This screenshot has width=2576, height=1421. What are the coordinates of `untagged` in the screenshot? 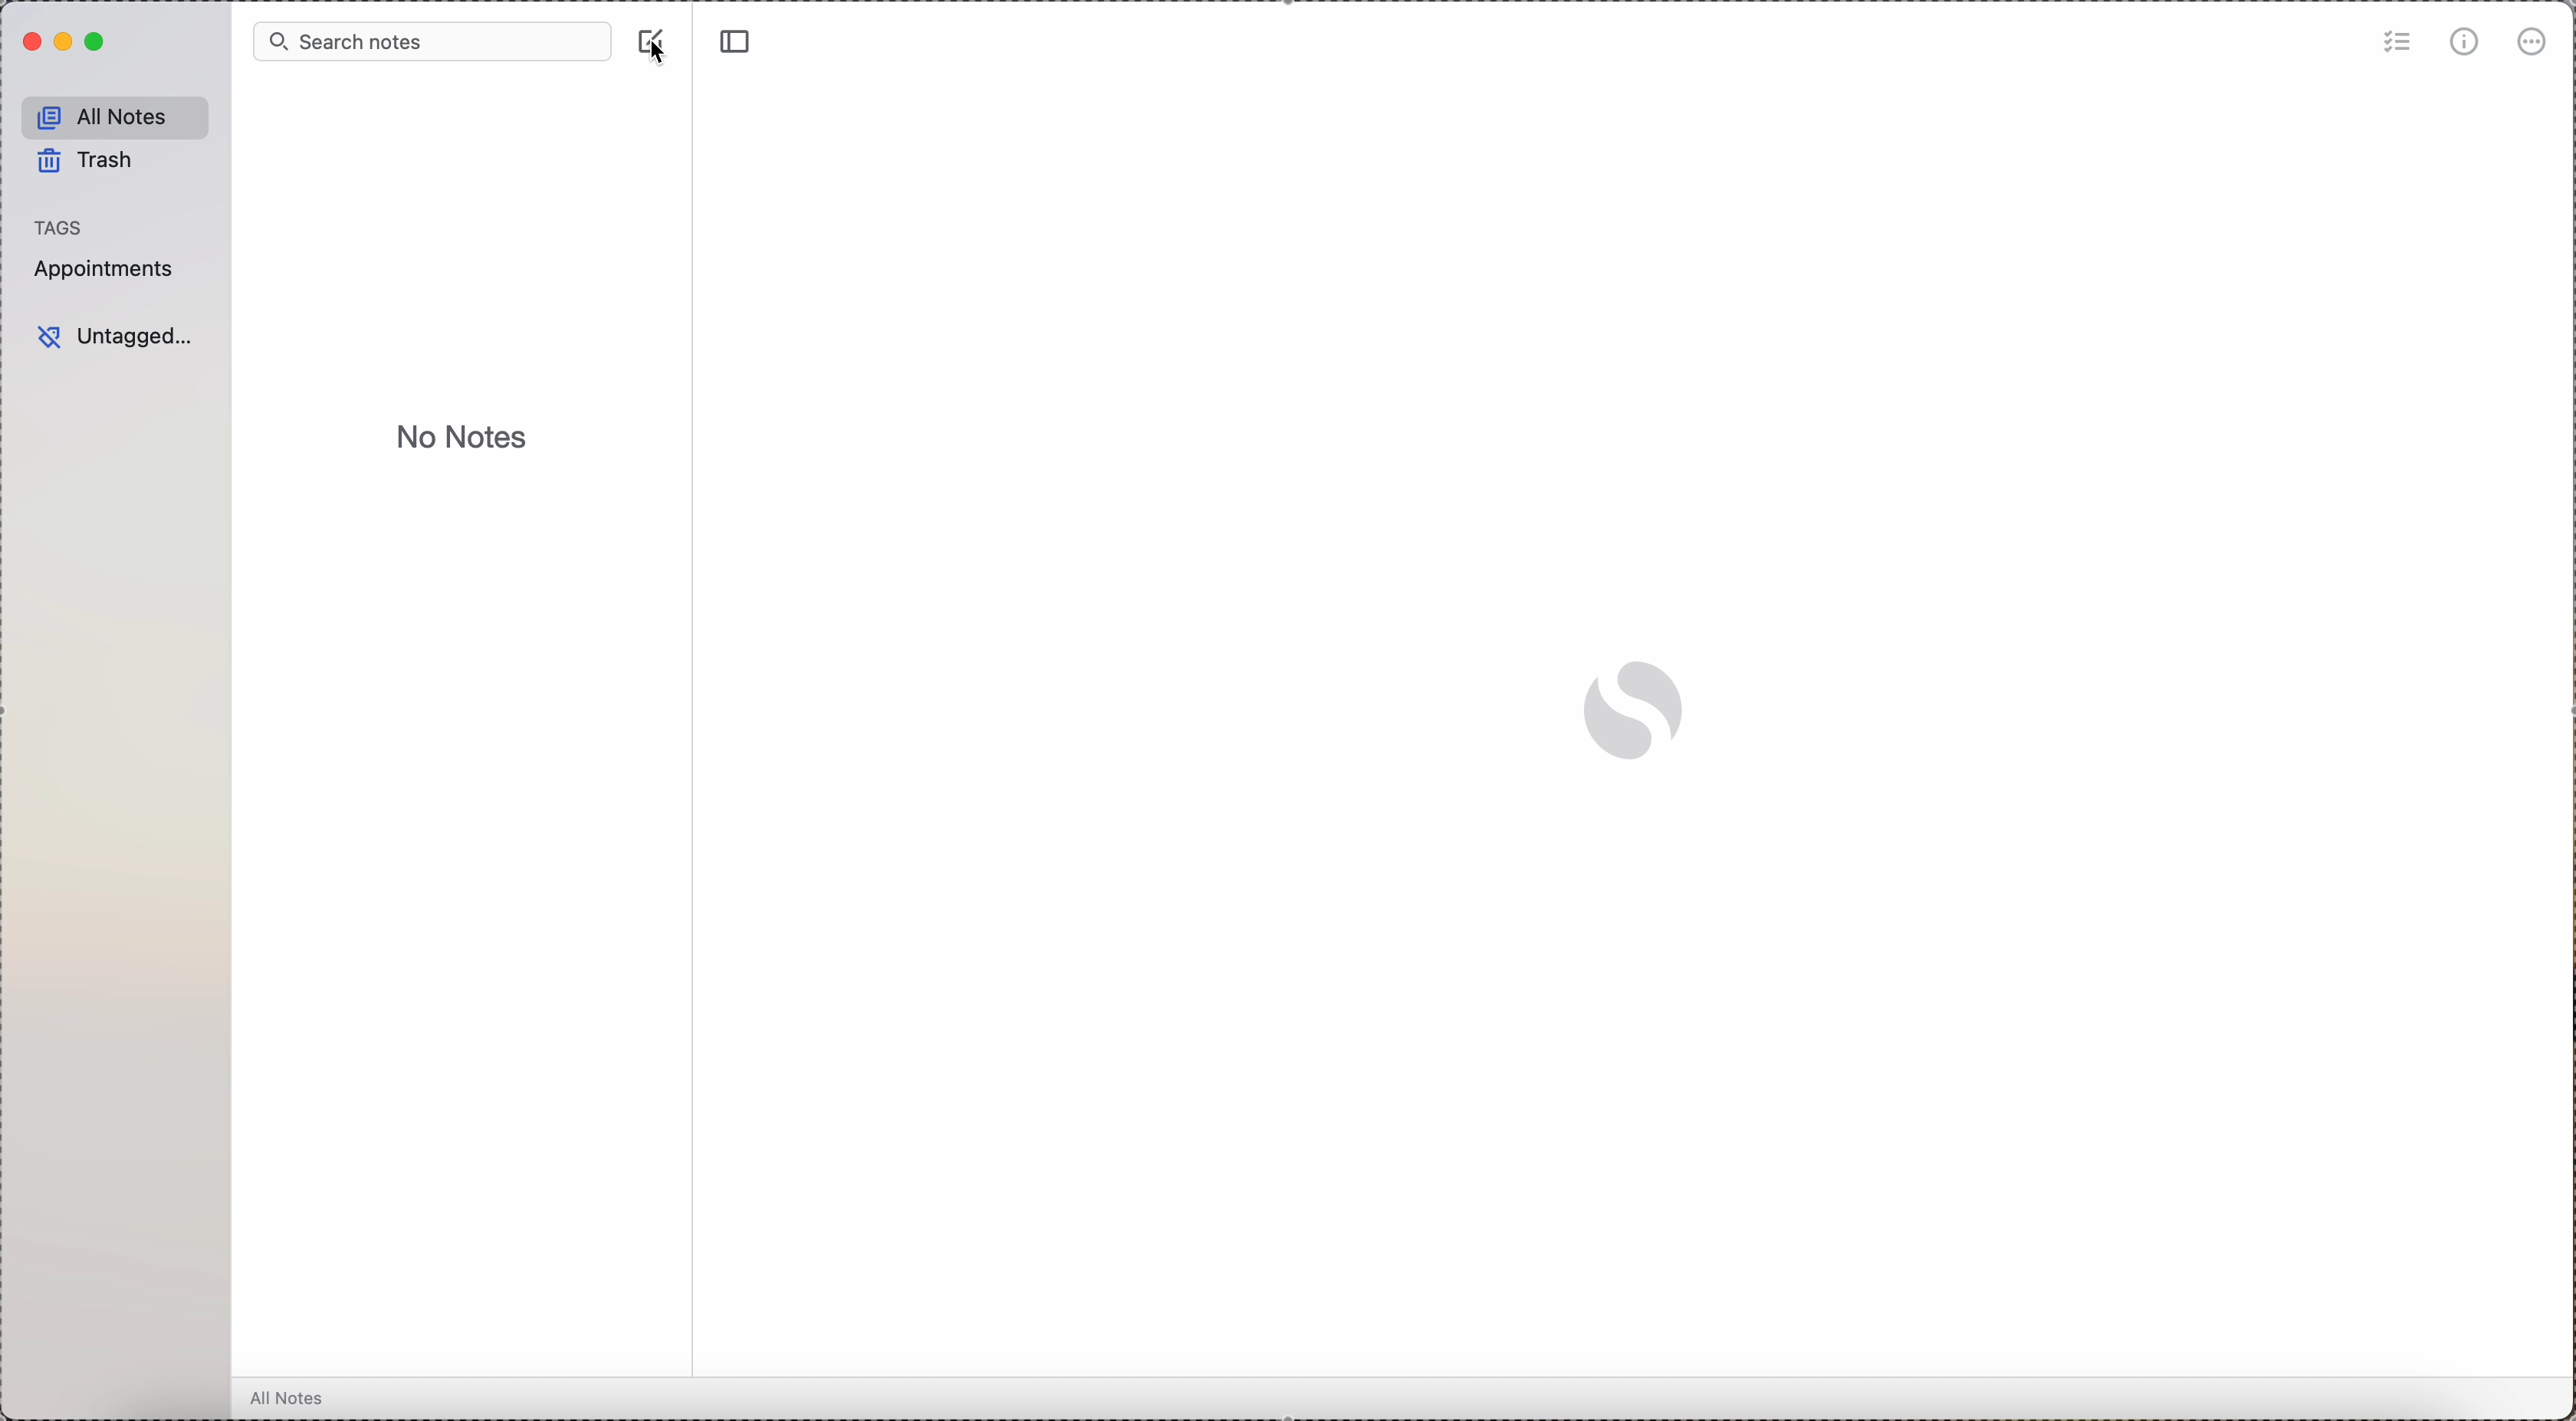 It's located at (119, 335).